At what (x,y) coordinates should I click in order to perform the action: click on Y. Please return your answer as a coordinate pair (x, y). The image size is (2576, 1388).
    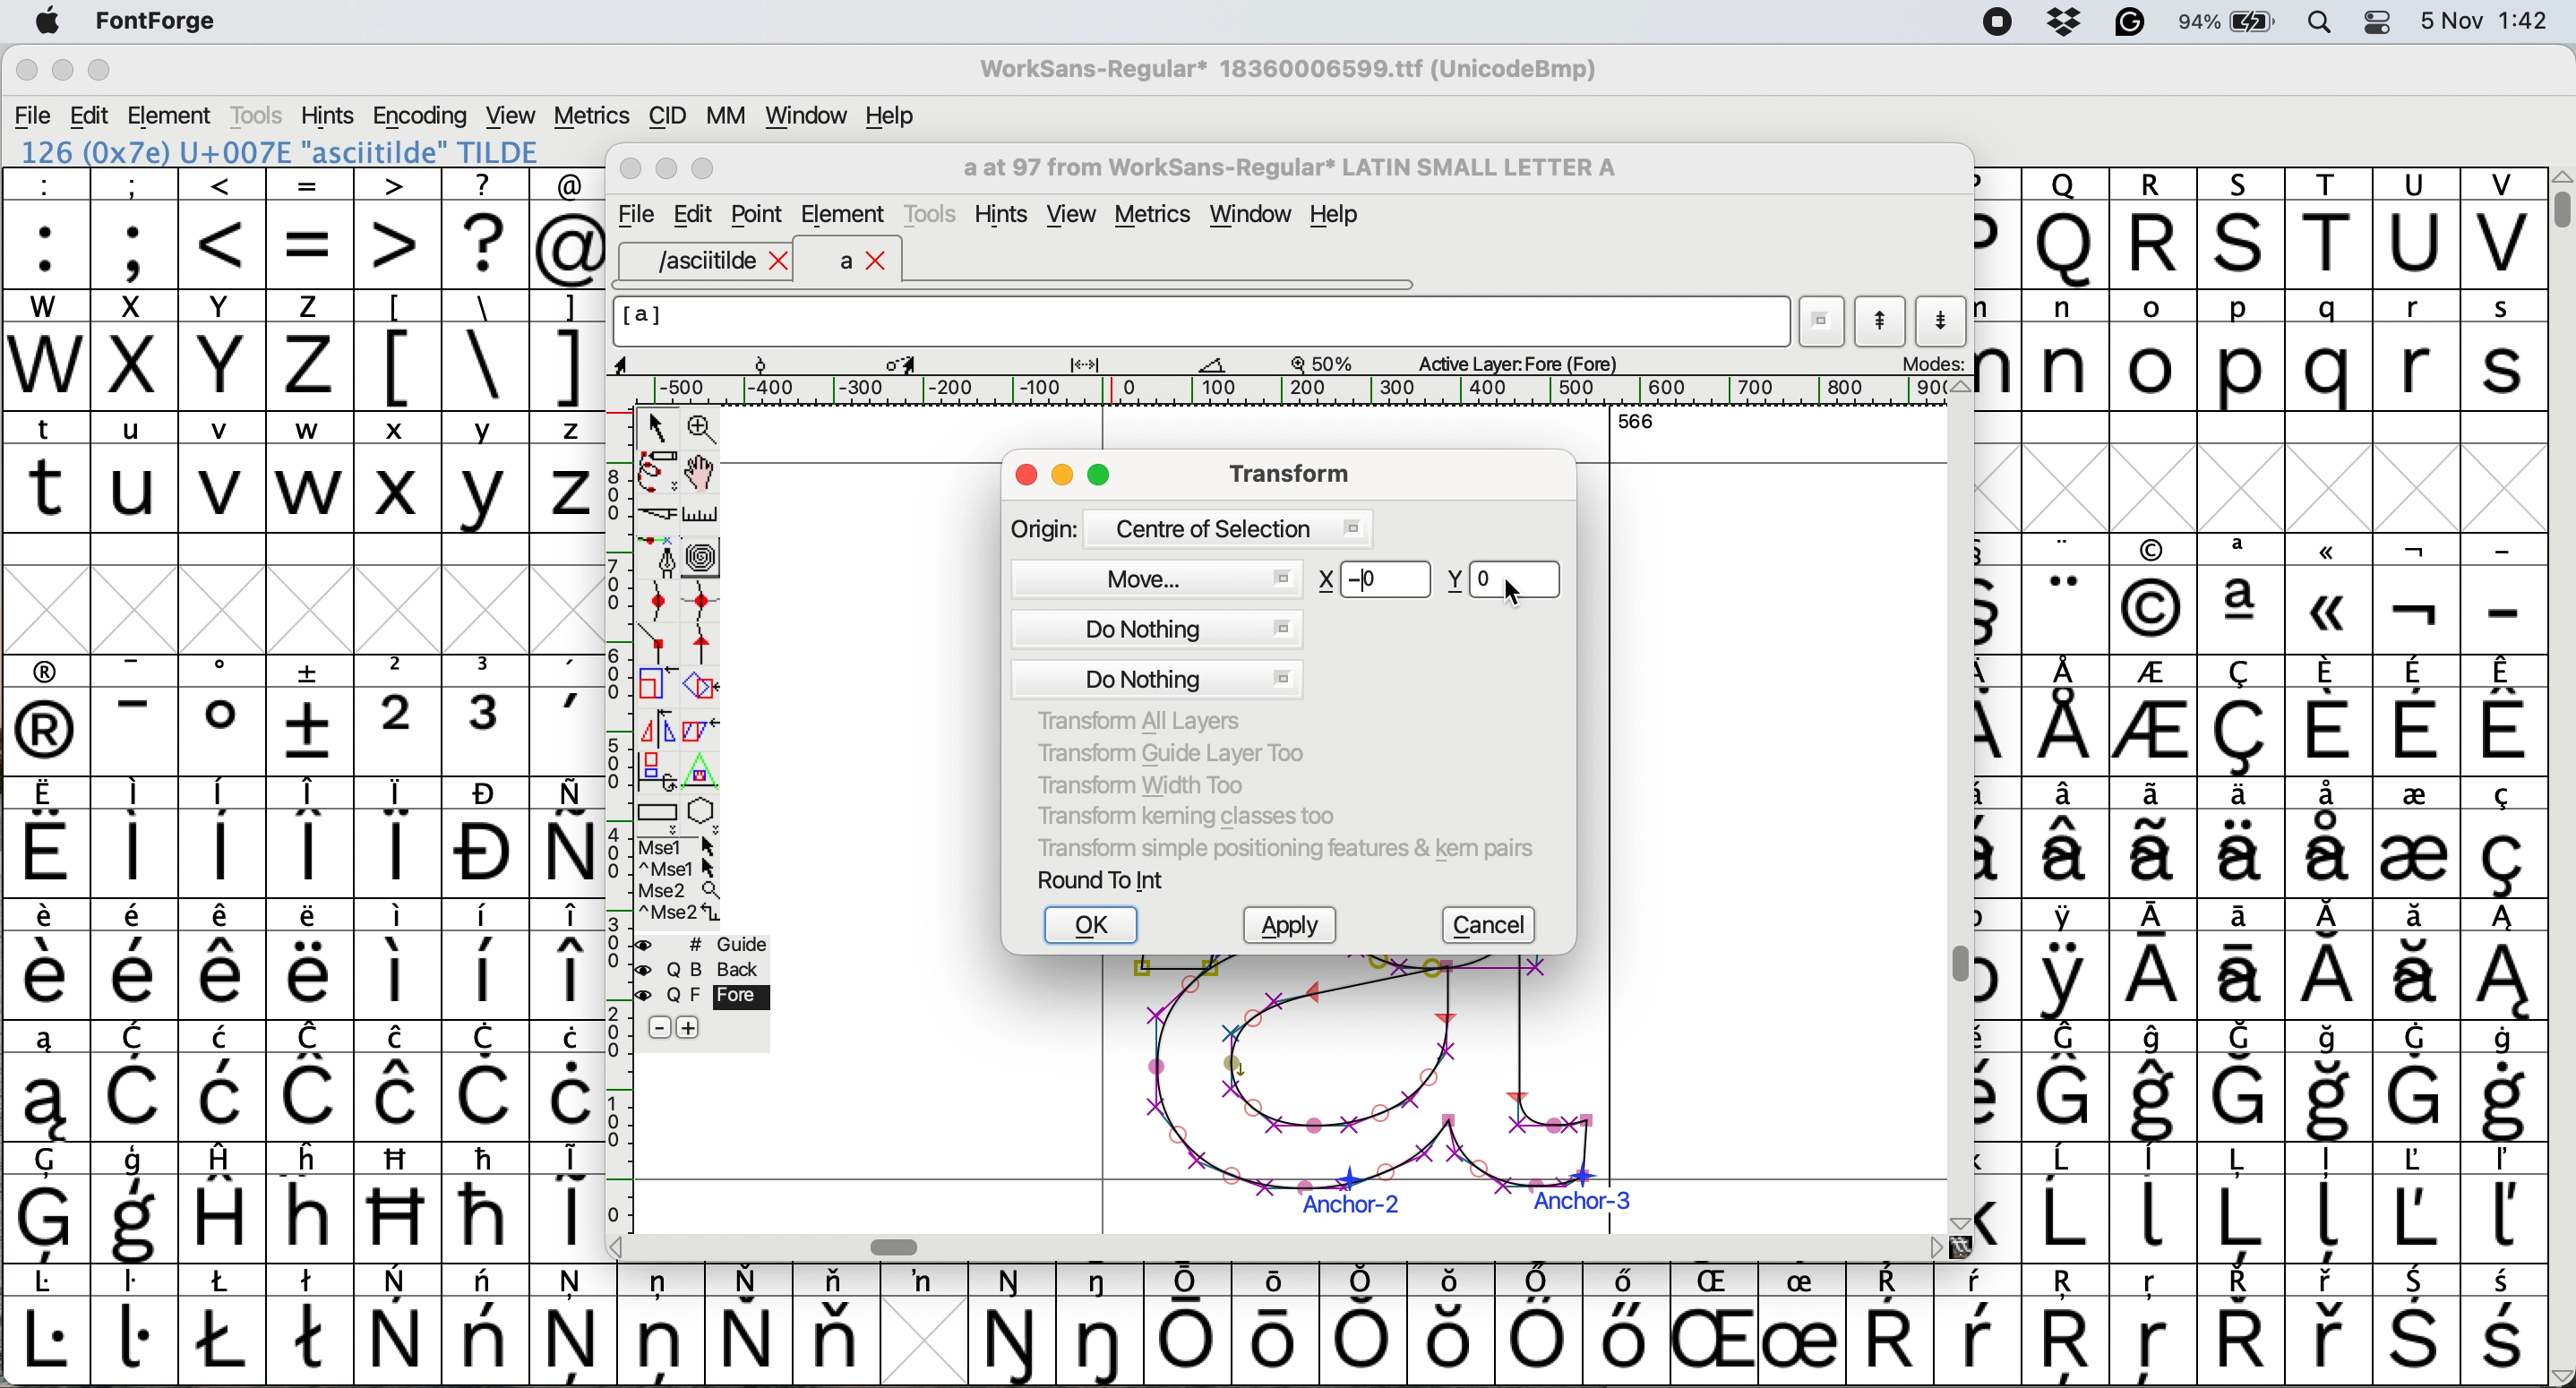
    Looking at the image, I should click on (225, 350).